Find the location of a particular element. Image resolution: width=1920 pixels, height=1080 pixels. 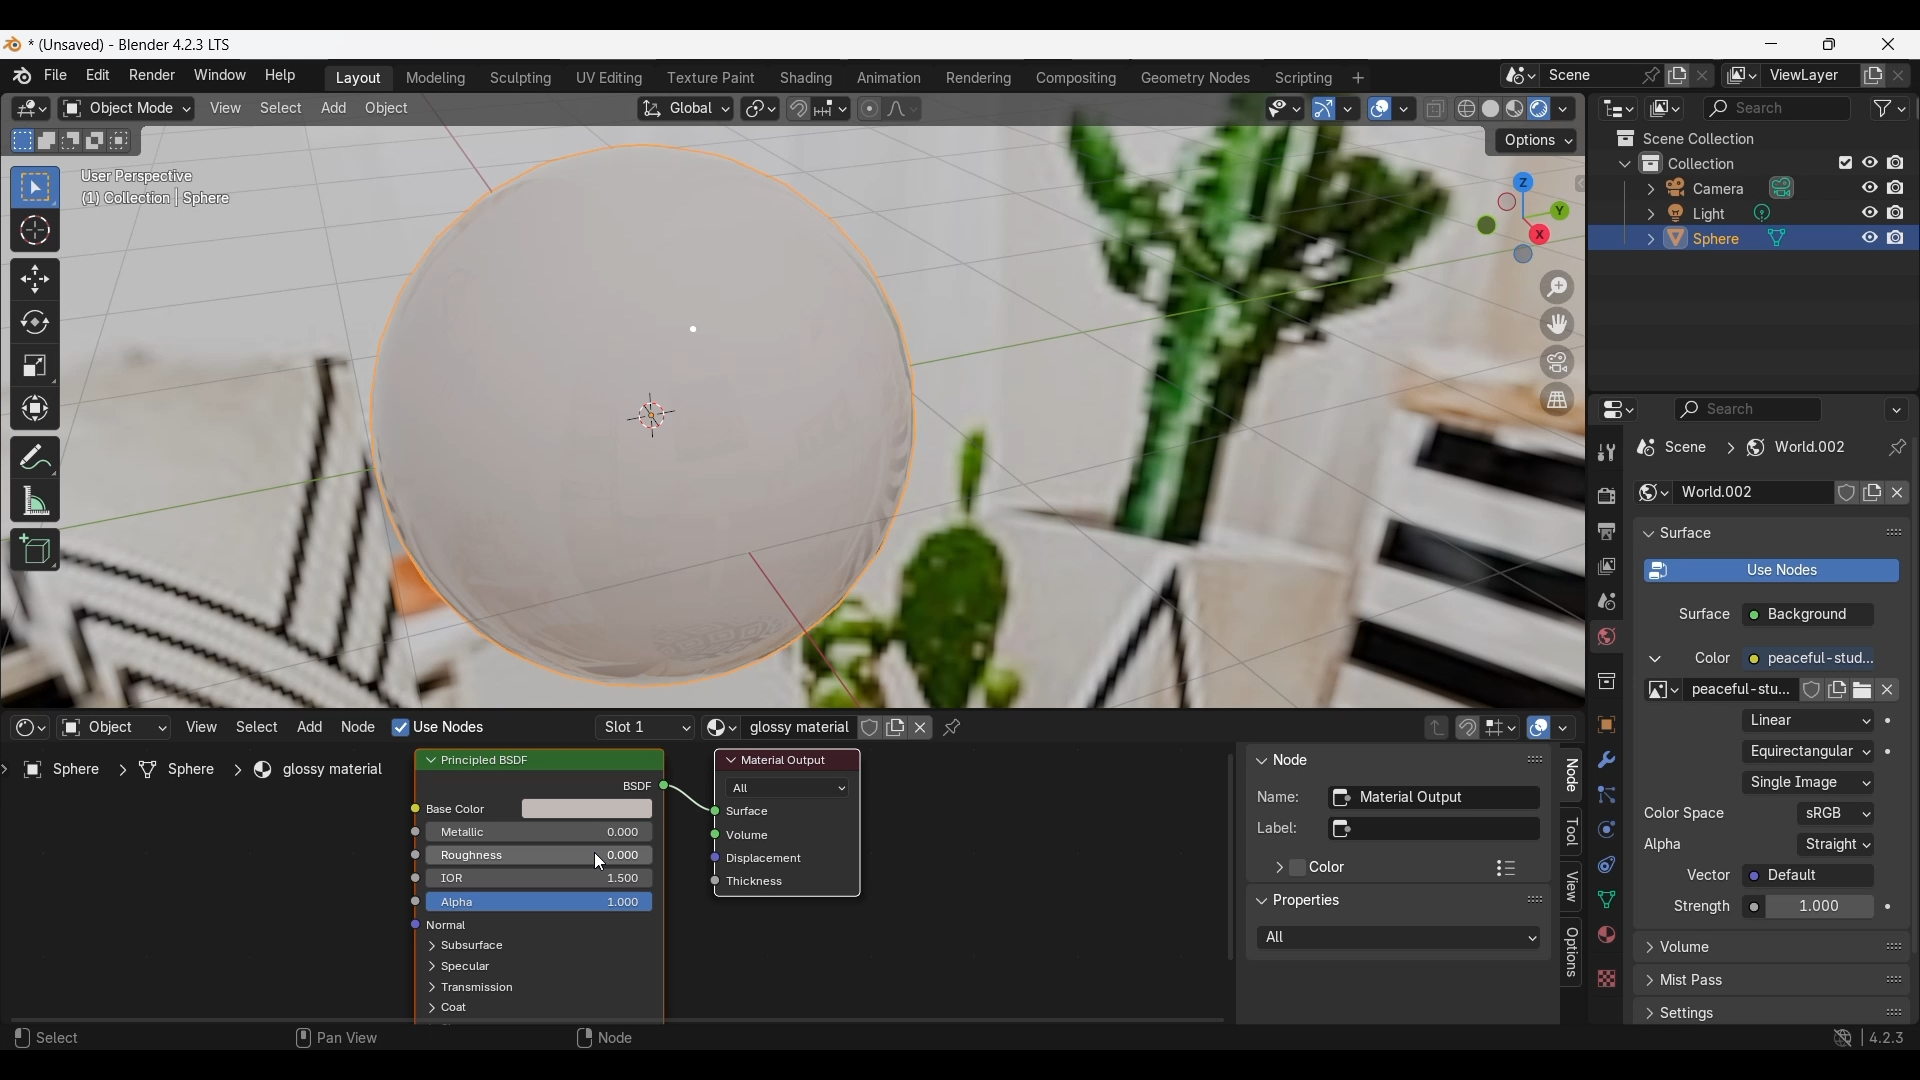

Options panel is located at coordinates (1572, 952).